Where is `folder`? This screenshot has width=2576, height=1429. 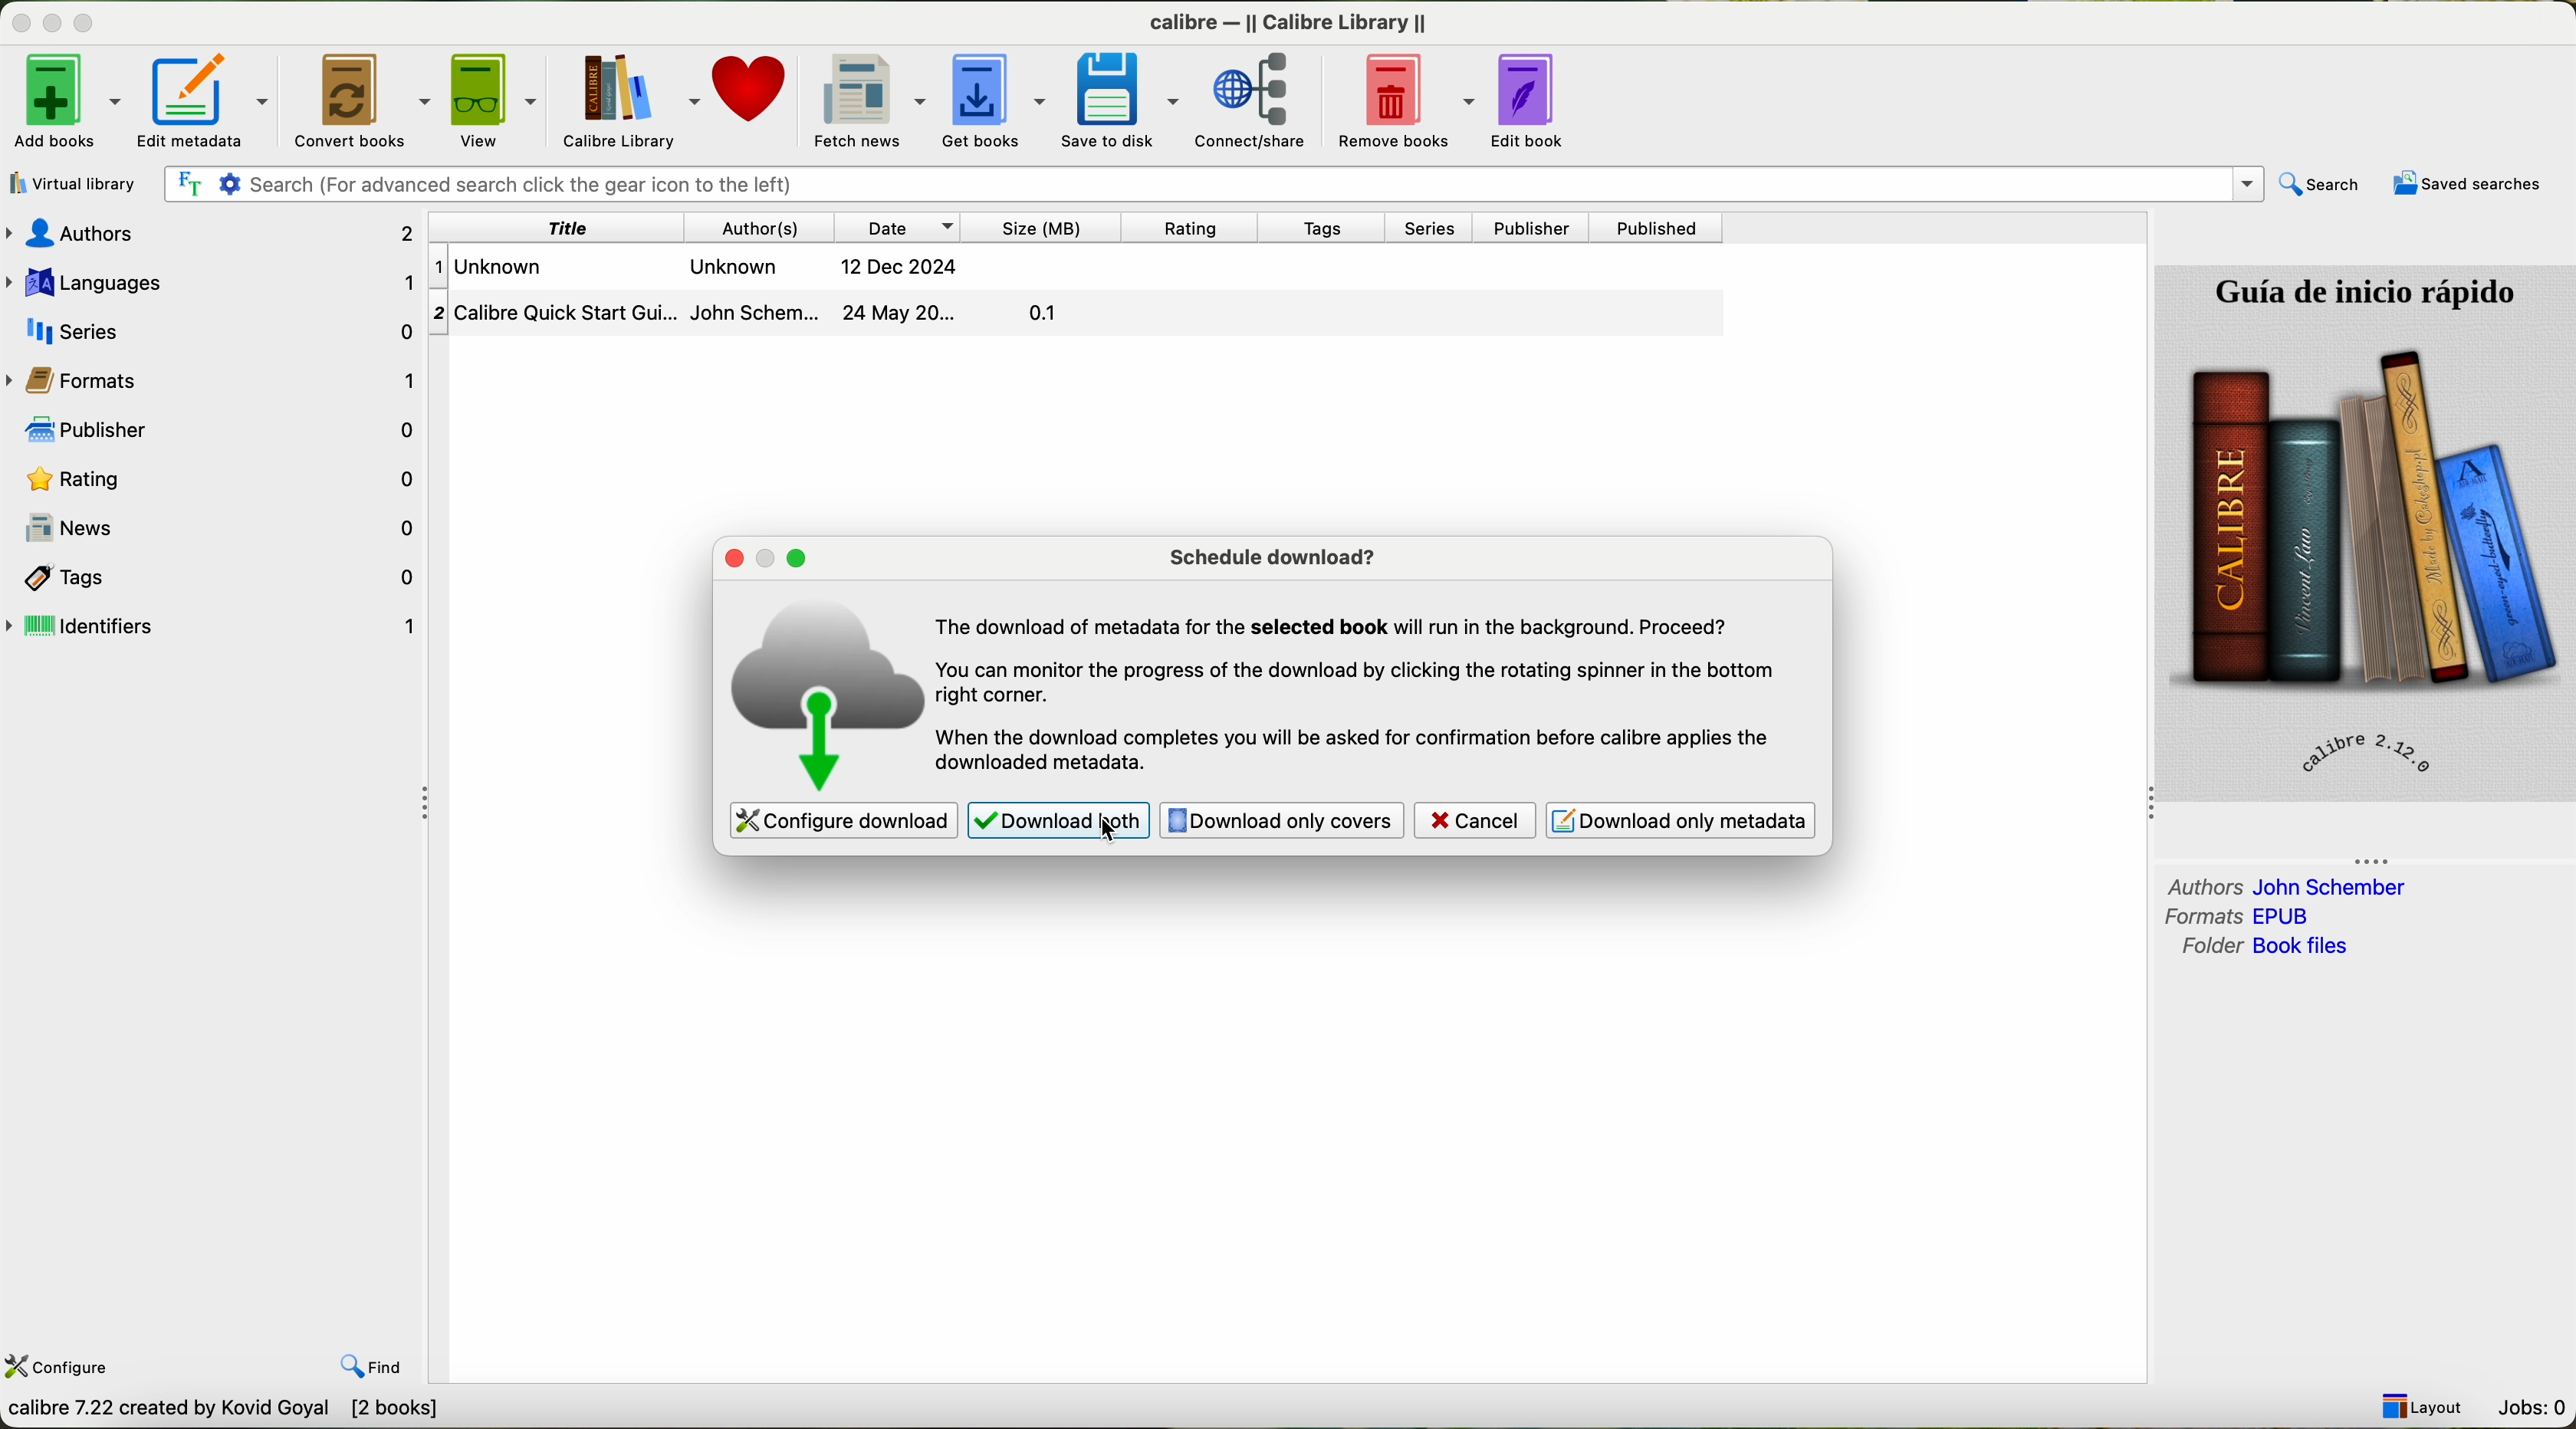 folder is located at coordinates (2263, 948).